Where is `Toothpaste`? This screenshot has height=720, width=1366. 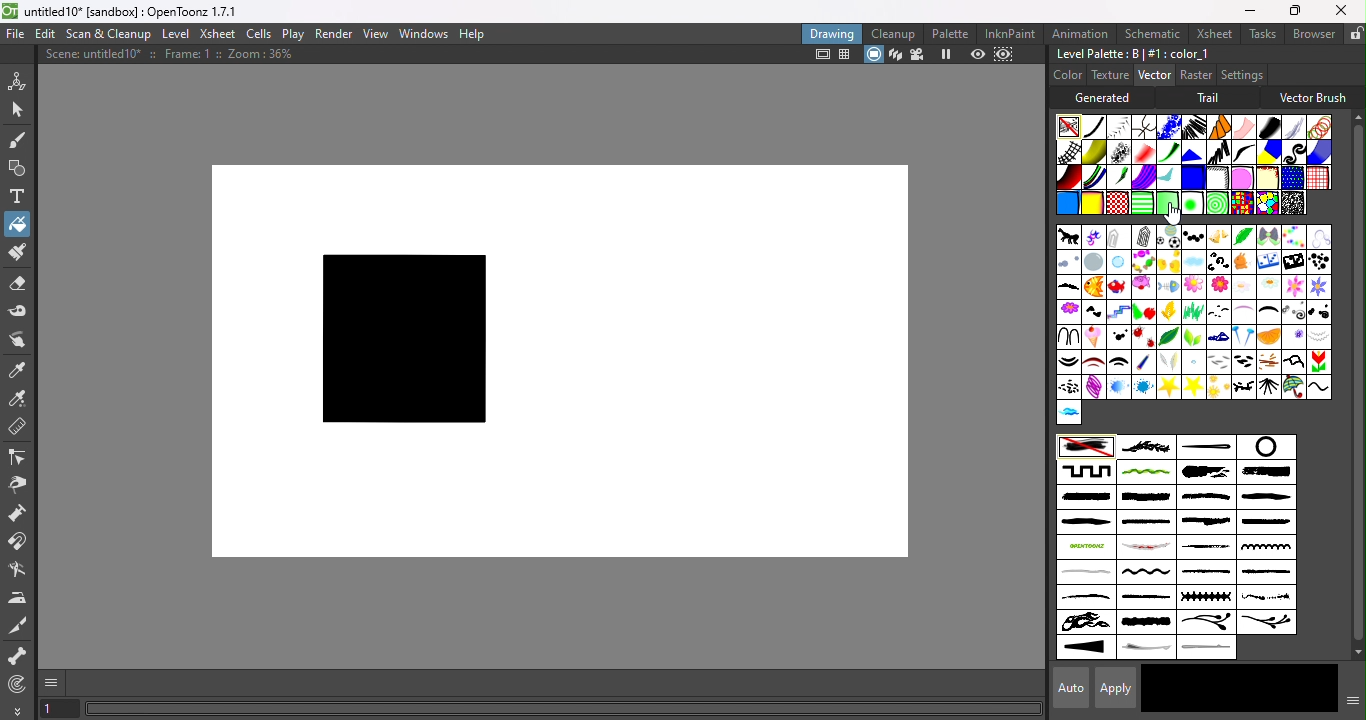 Toothpaste is located at coordinates (1144, 178).